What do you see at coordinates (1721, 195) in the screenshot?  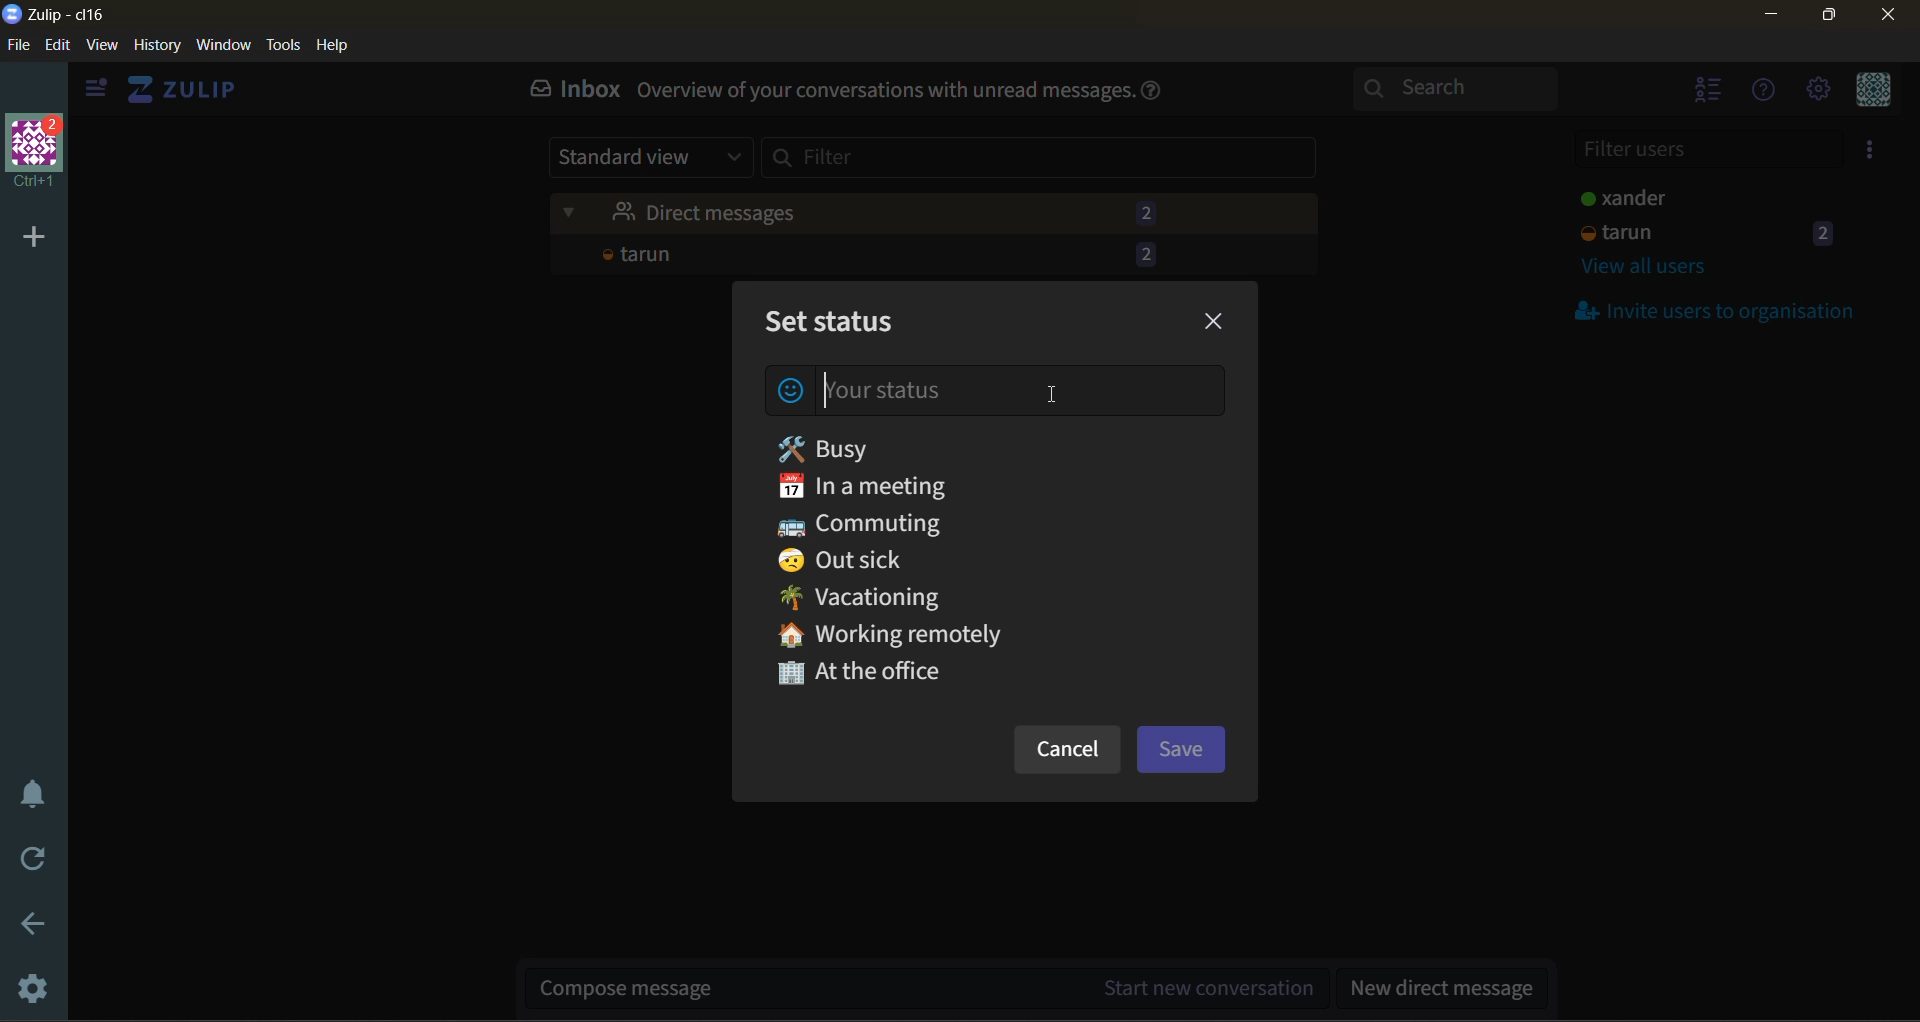 I see `users and staus` at bounding box center [1721, 195].